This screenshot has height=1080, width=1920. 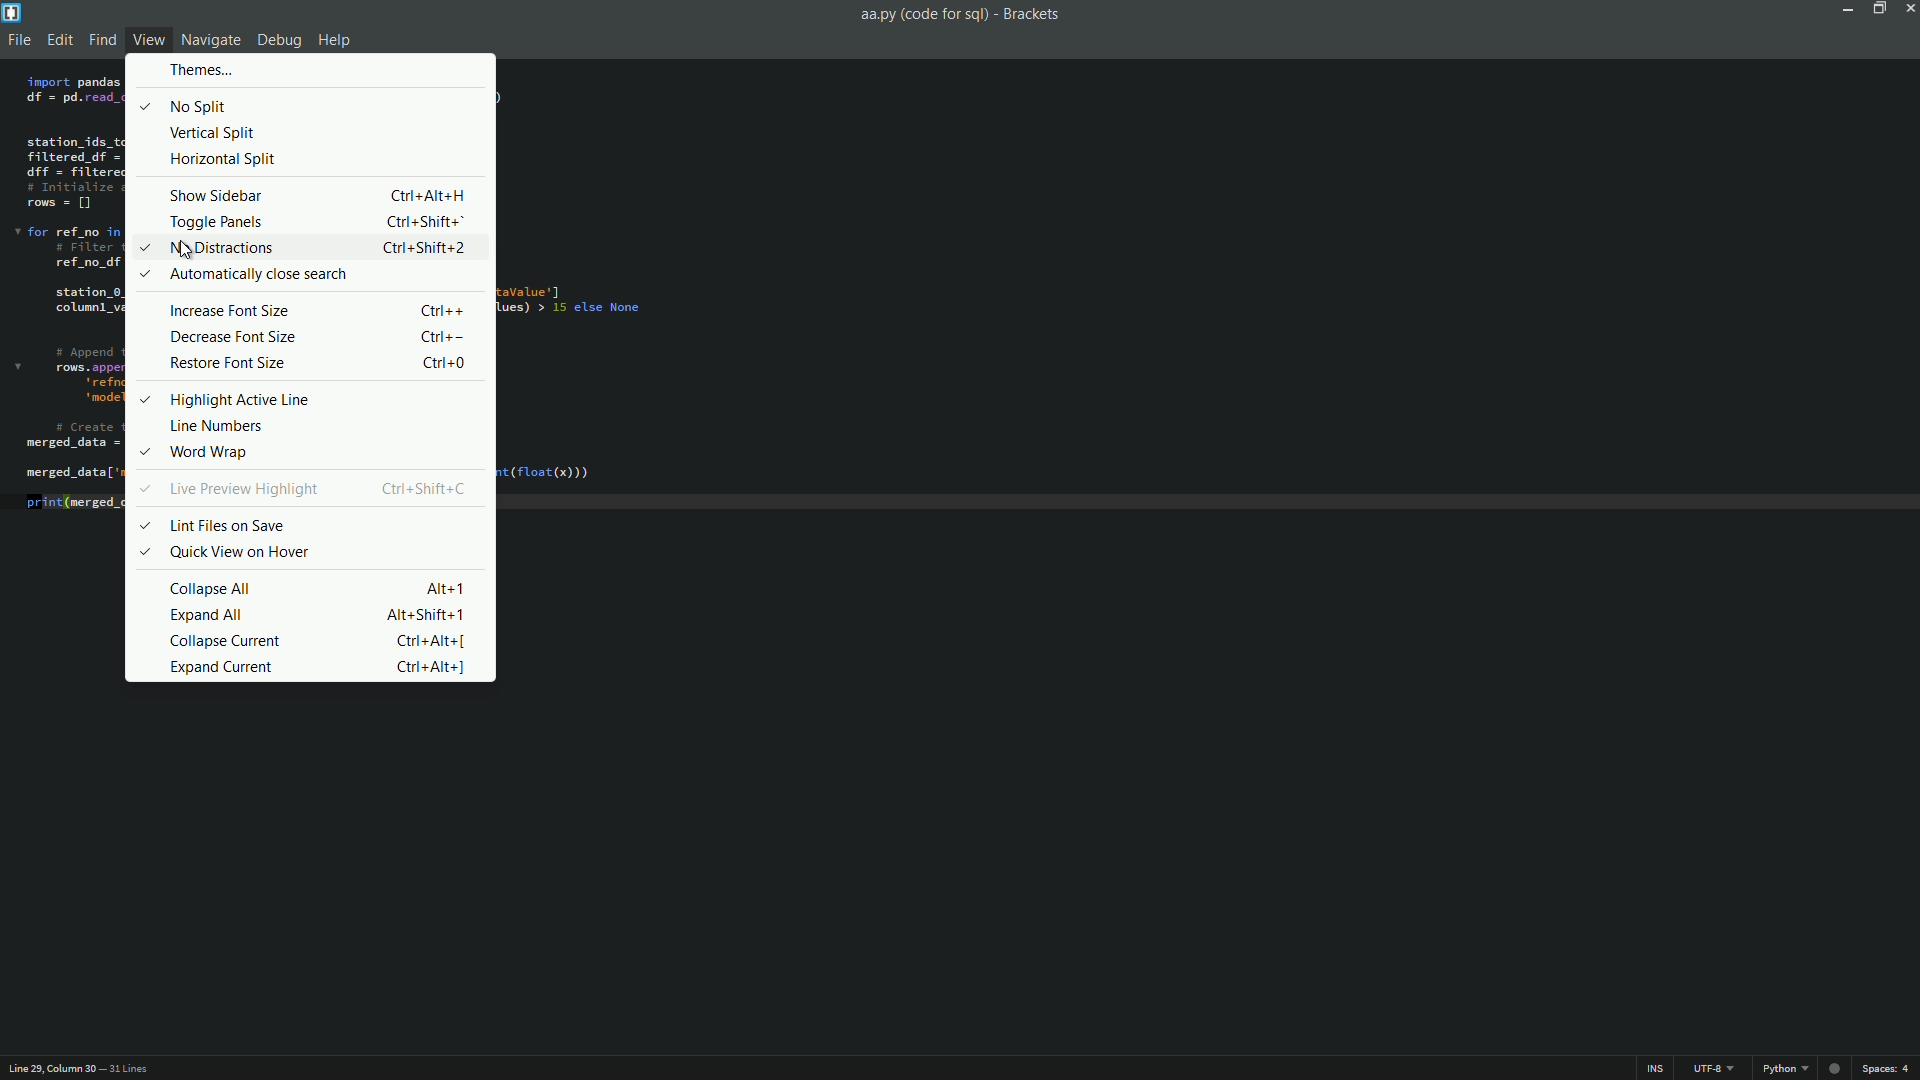 I want to click on find menu, so click(x=102, y=40).